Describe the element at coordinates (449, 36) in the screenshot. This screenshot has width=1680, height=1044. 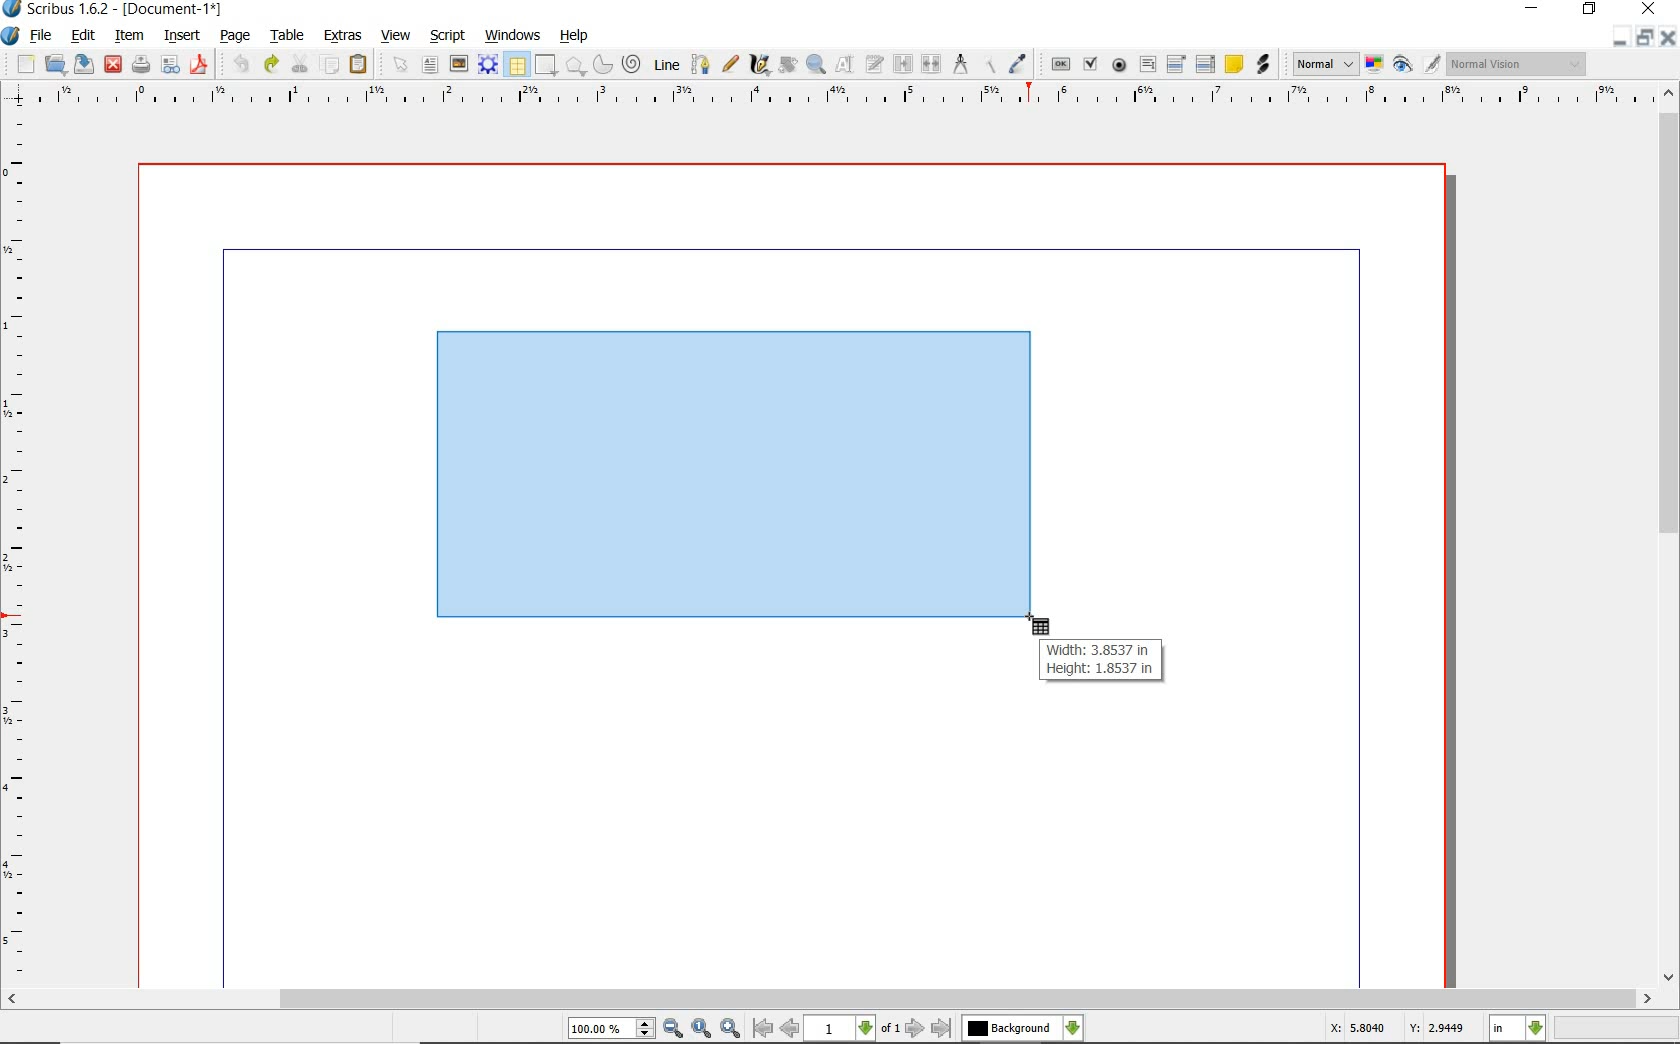
I see `script` at that location.